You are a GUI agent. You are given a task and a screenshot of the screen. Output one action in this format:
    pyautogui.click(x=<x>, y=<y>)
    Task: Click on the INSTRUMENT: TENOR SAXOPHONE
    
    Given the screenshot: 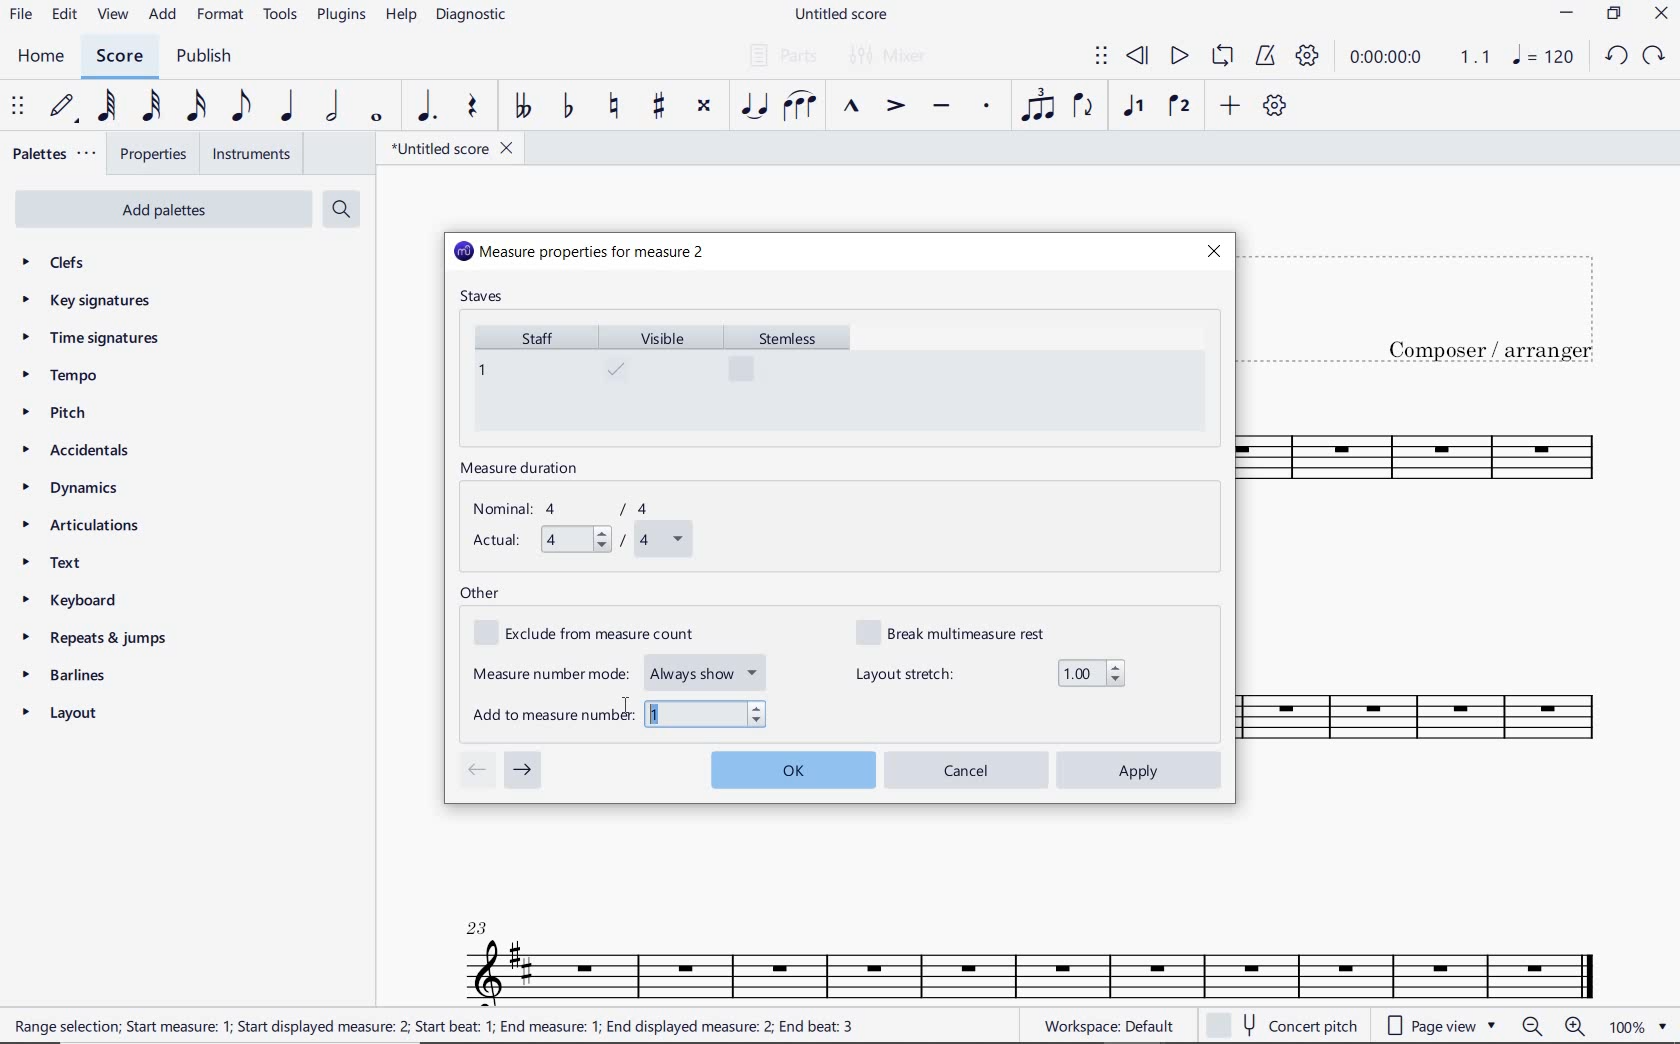 What is the action you would take?
    pyautogui.click(x=1031, y=946)
    